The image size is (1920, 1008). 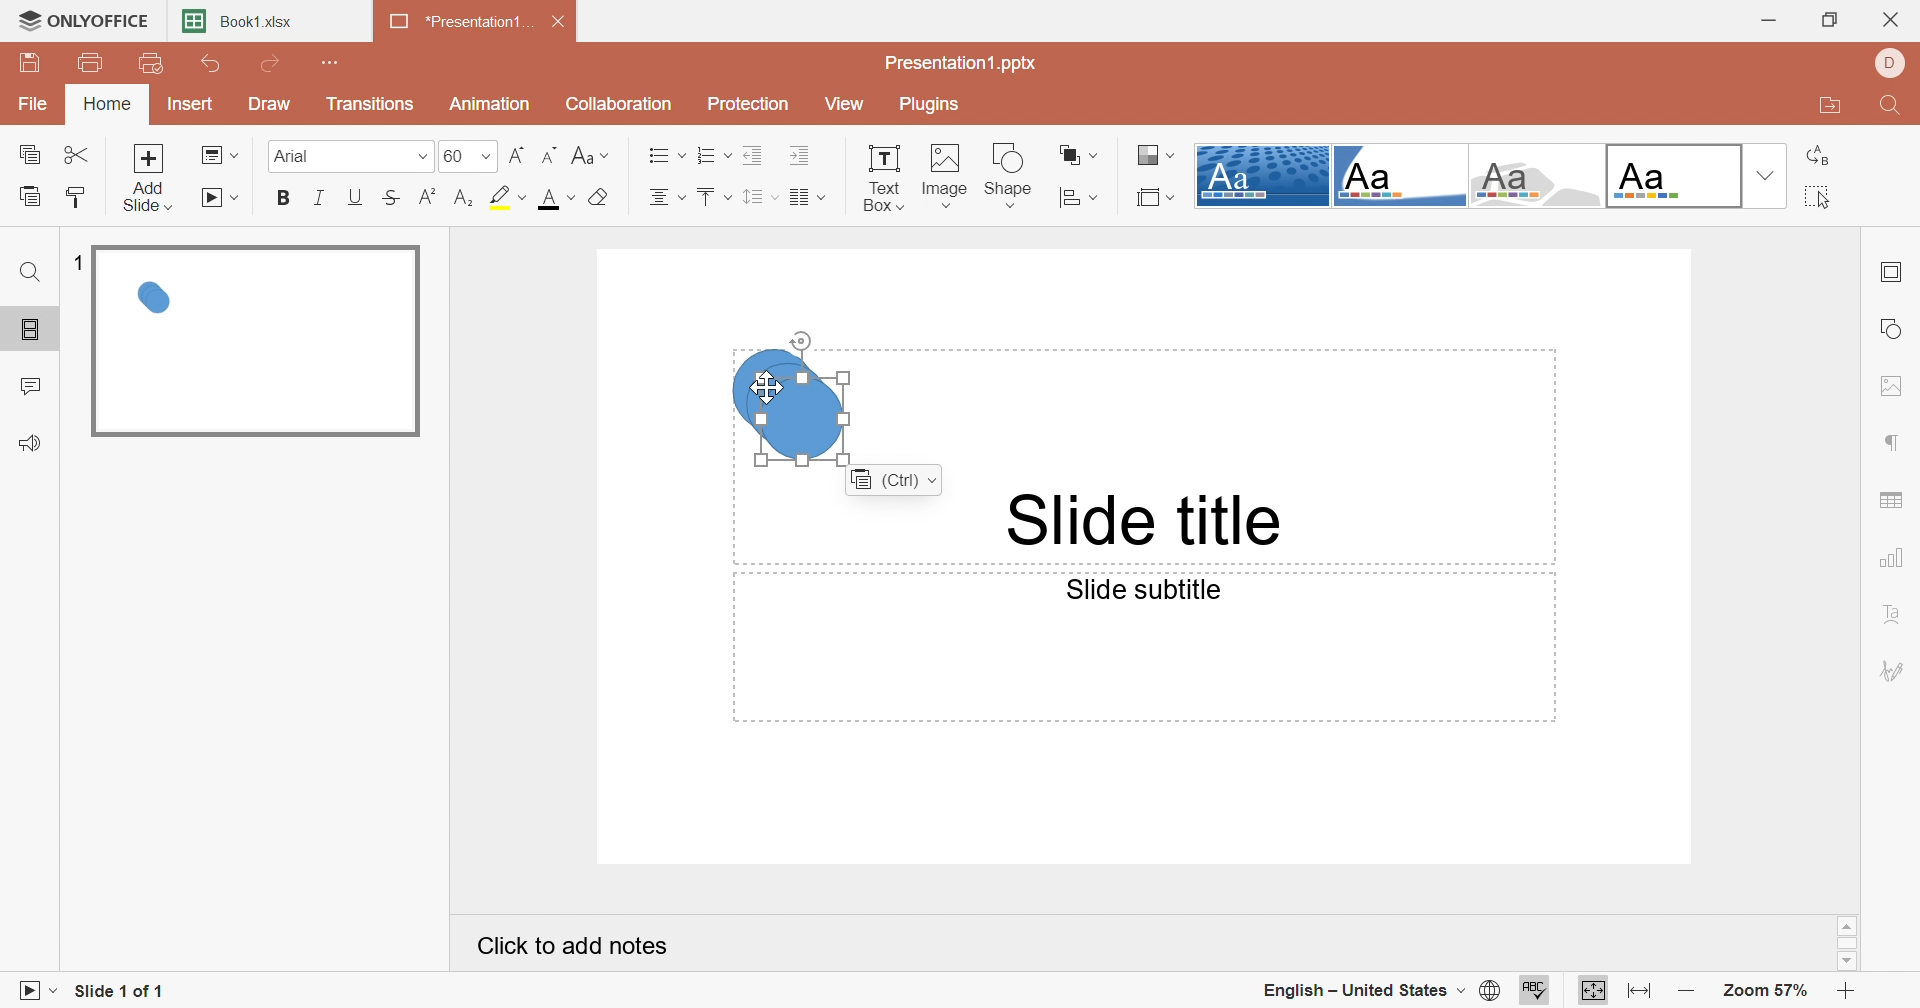 What do you see at coordinates (107, 103) in the screenshot?
I see `Home` at bounding box center [107, 103].